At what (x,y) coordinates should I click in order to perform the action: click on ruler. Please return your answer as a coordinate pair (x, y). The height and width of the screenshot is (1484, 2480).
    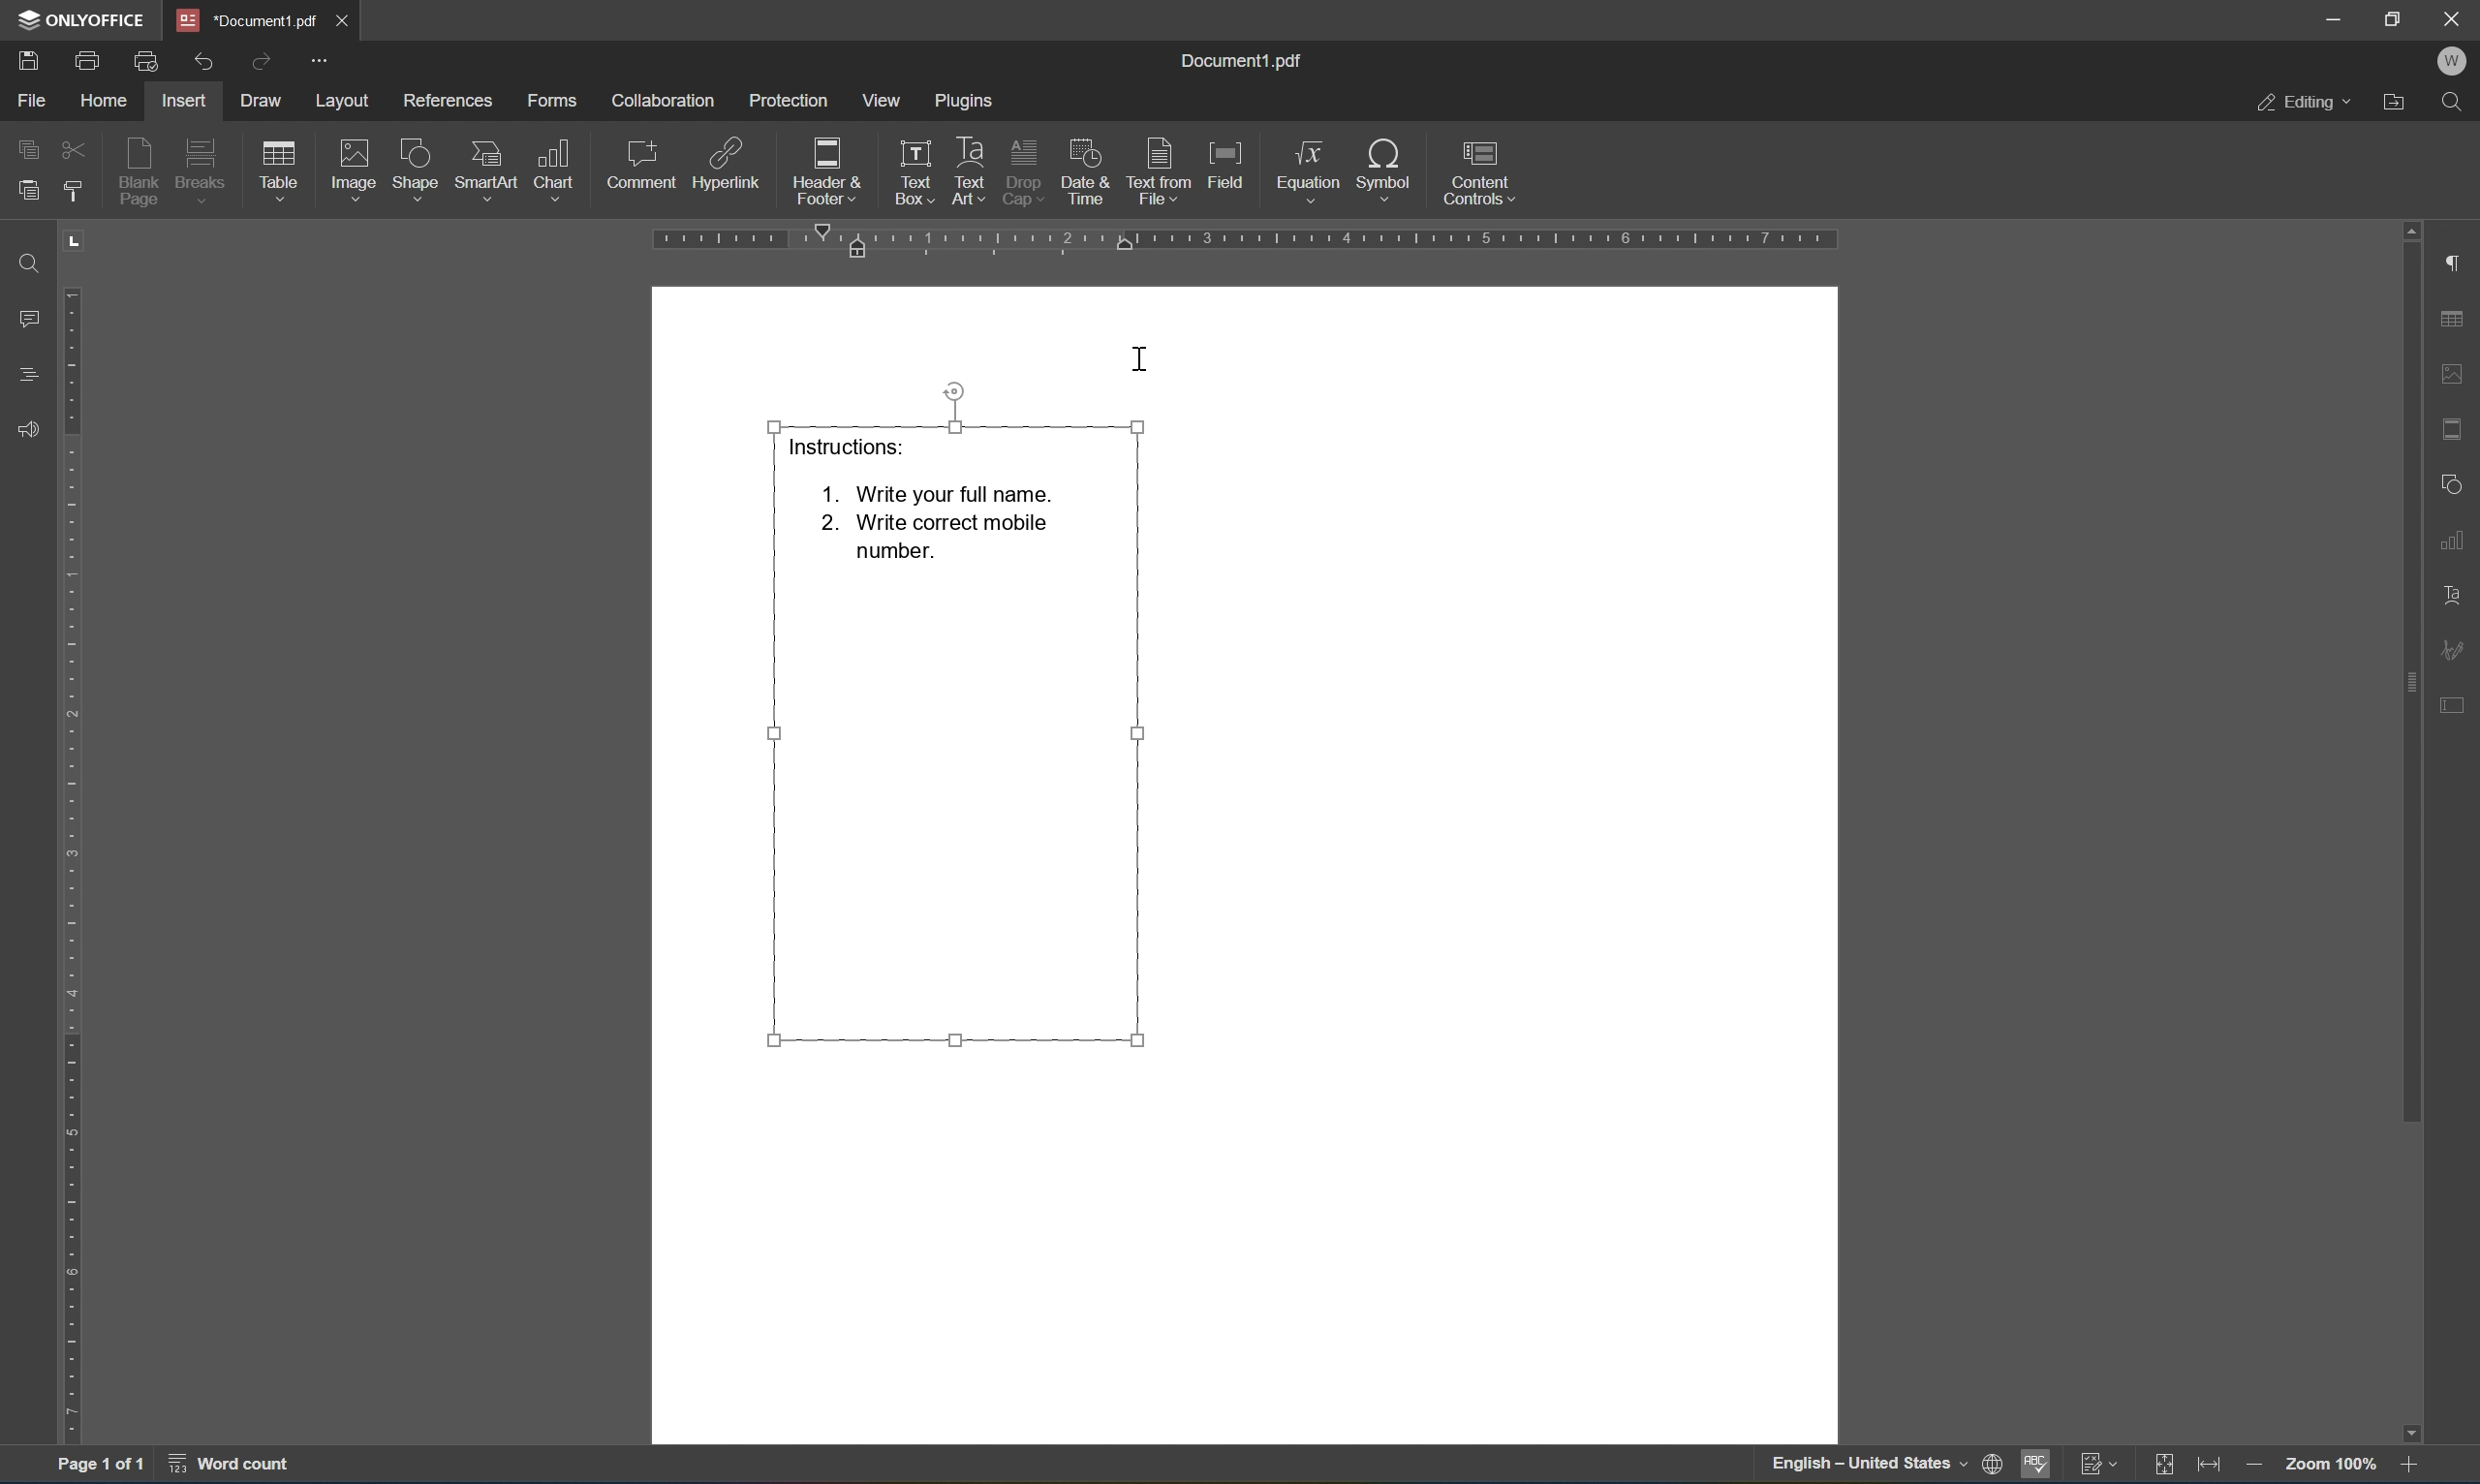
    Looking at the image, I should click on (1241, 241).